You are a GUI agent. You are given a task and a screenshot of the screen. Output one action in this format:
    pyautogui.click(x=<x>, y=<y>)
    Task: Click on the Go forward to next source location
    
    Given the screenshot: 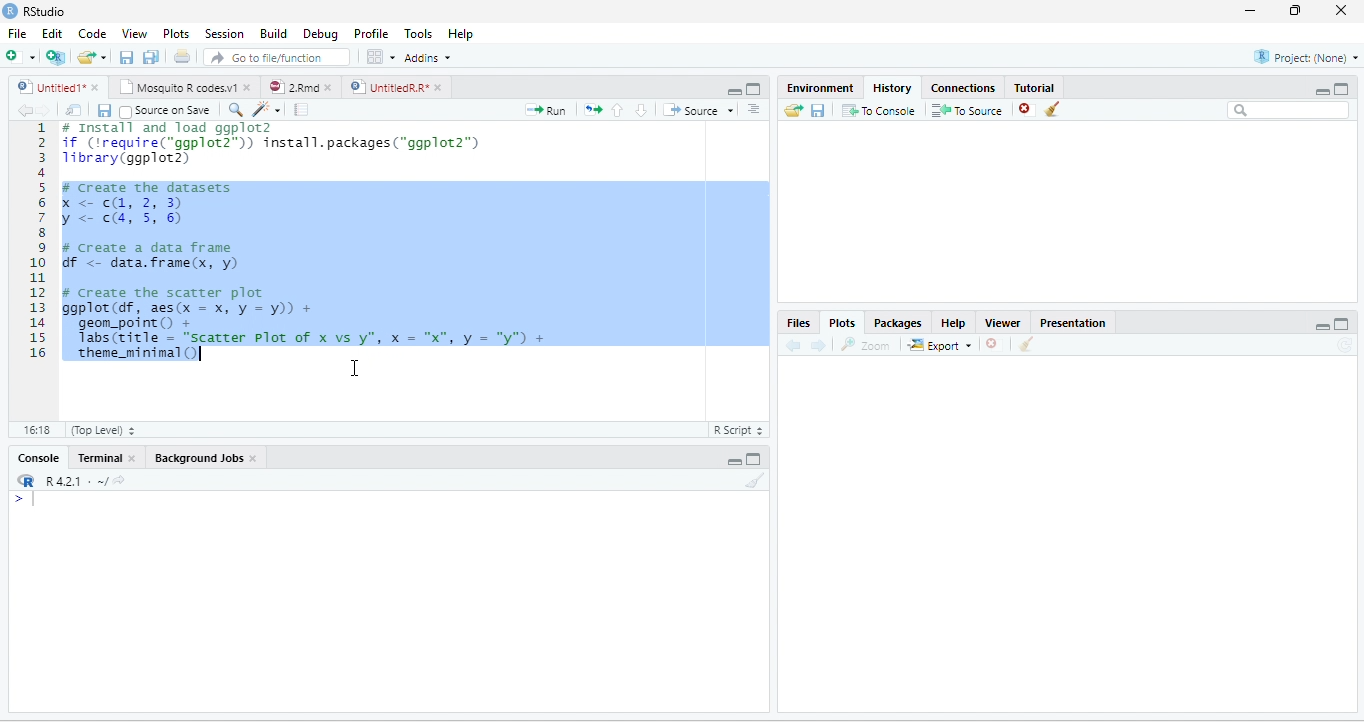 What is the action you would take?
    pyautogui.click(x=44, y=111)
    